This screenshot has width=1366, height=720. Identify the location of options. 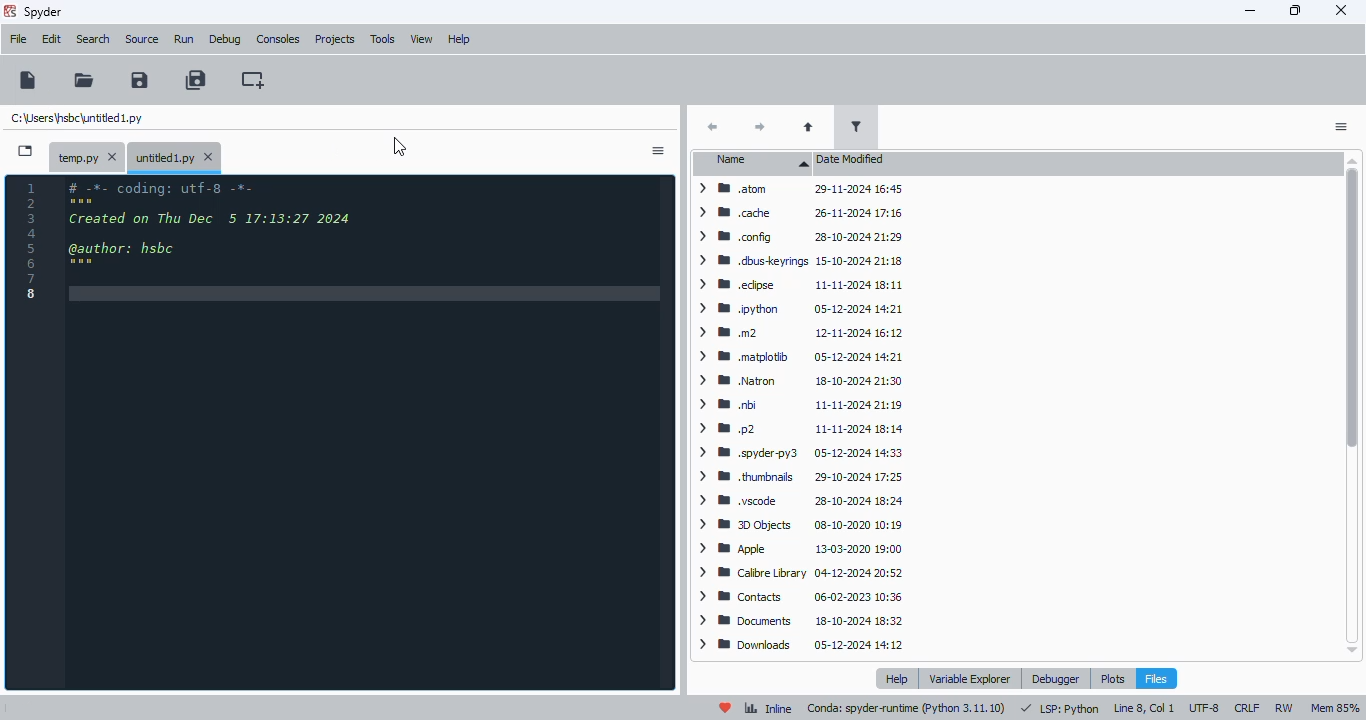
(1342, 127).